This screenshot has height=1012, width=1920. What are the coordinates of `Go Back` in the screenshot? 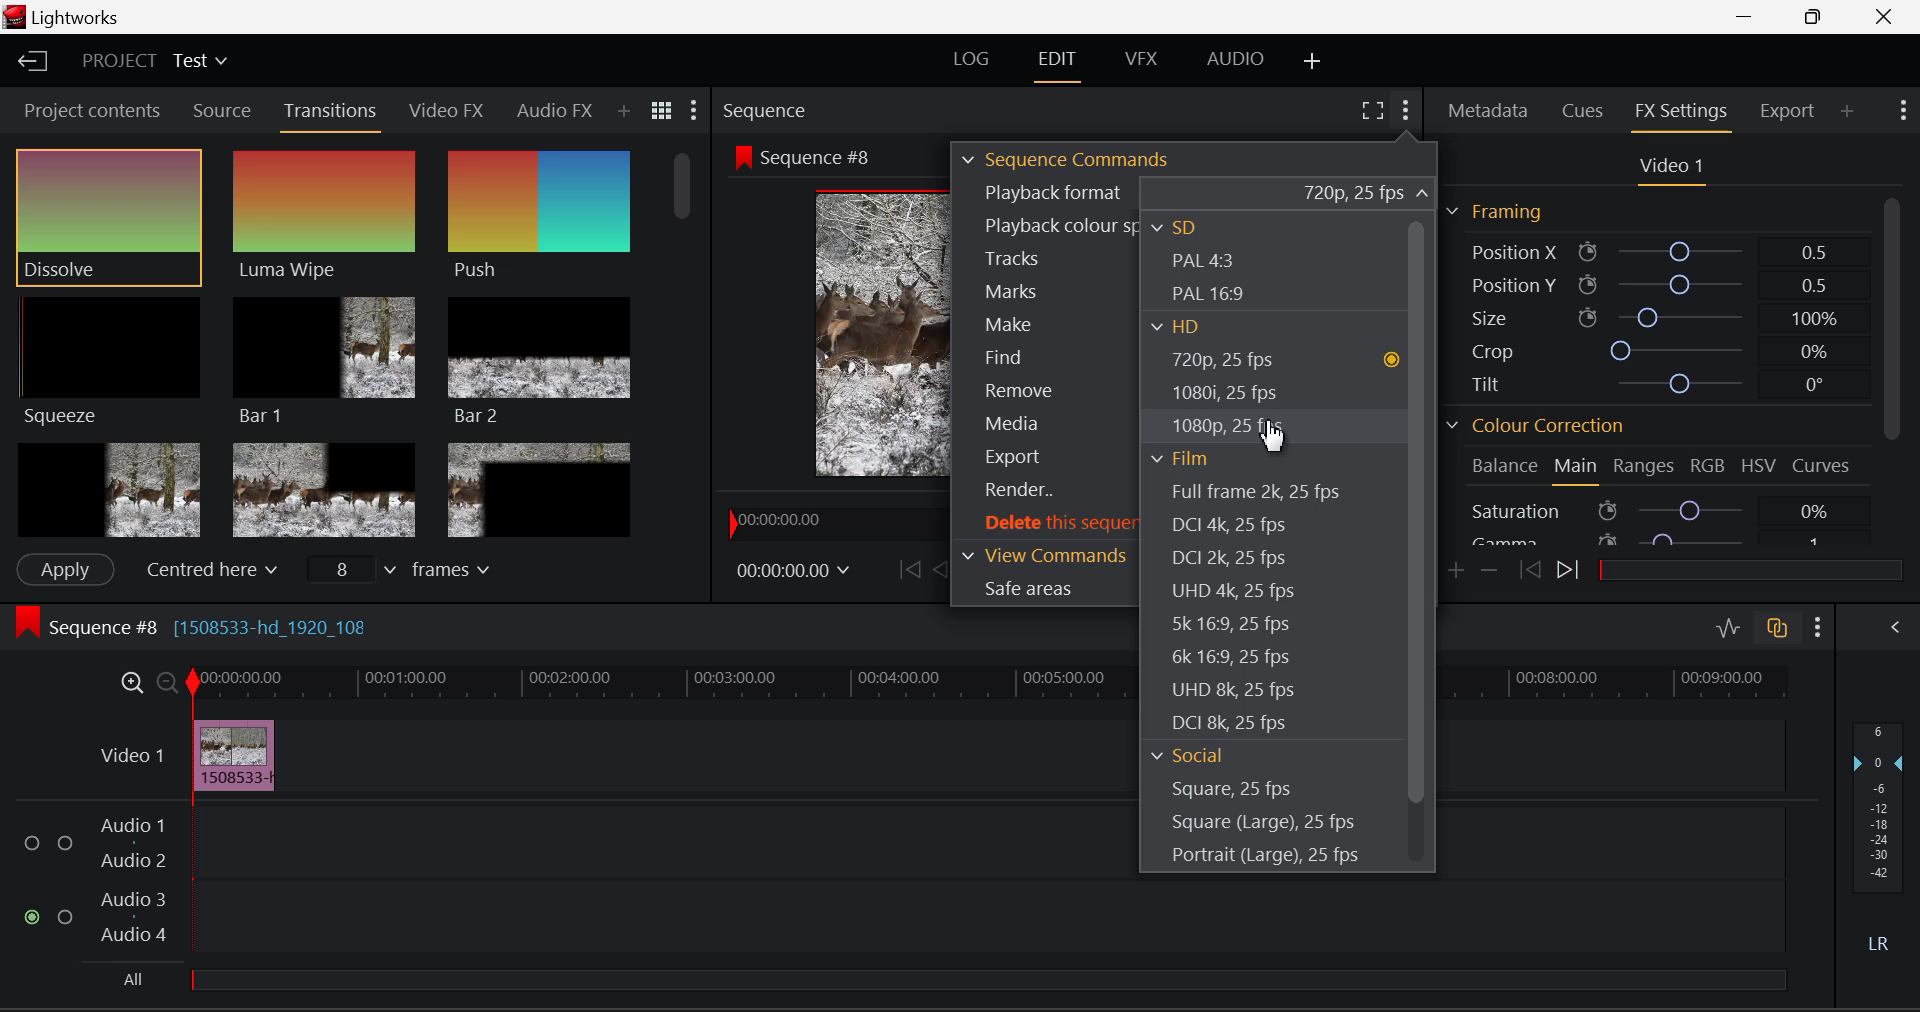 It's located at (942, 569).